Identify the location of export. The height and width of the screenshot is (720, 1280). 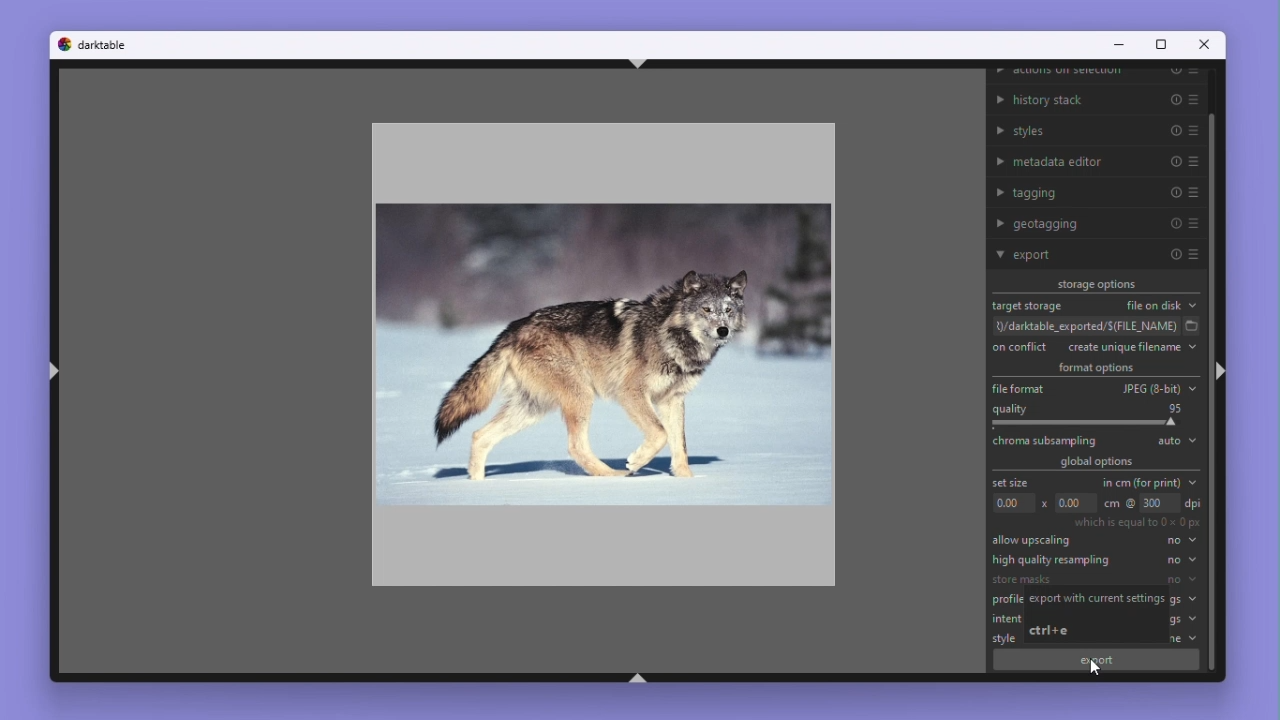
(1098, 660).